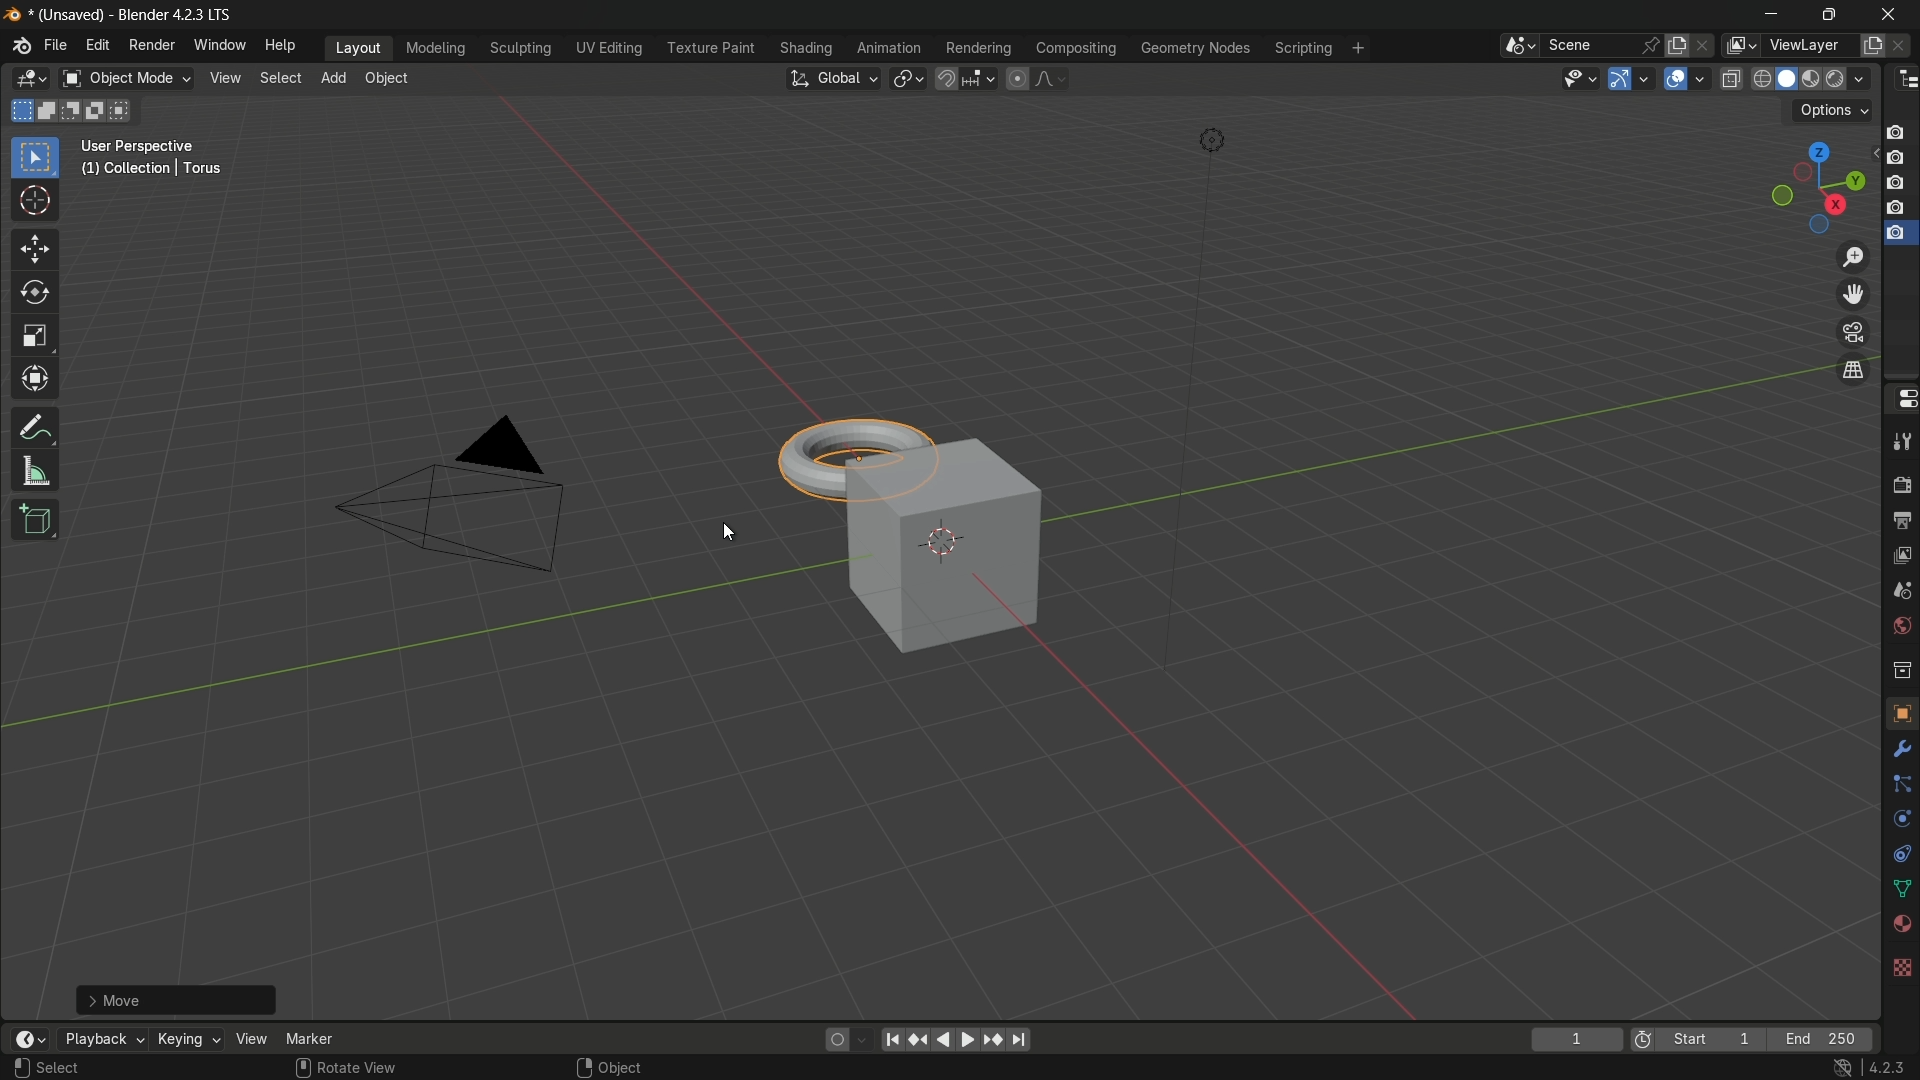 The height and width of the screenshot is (1080, 1920). I want to click on layer 4, so click(1896, 210).